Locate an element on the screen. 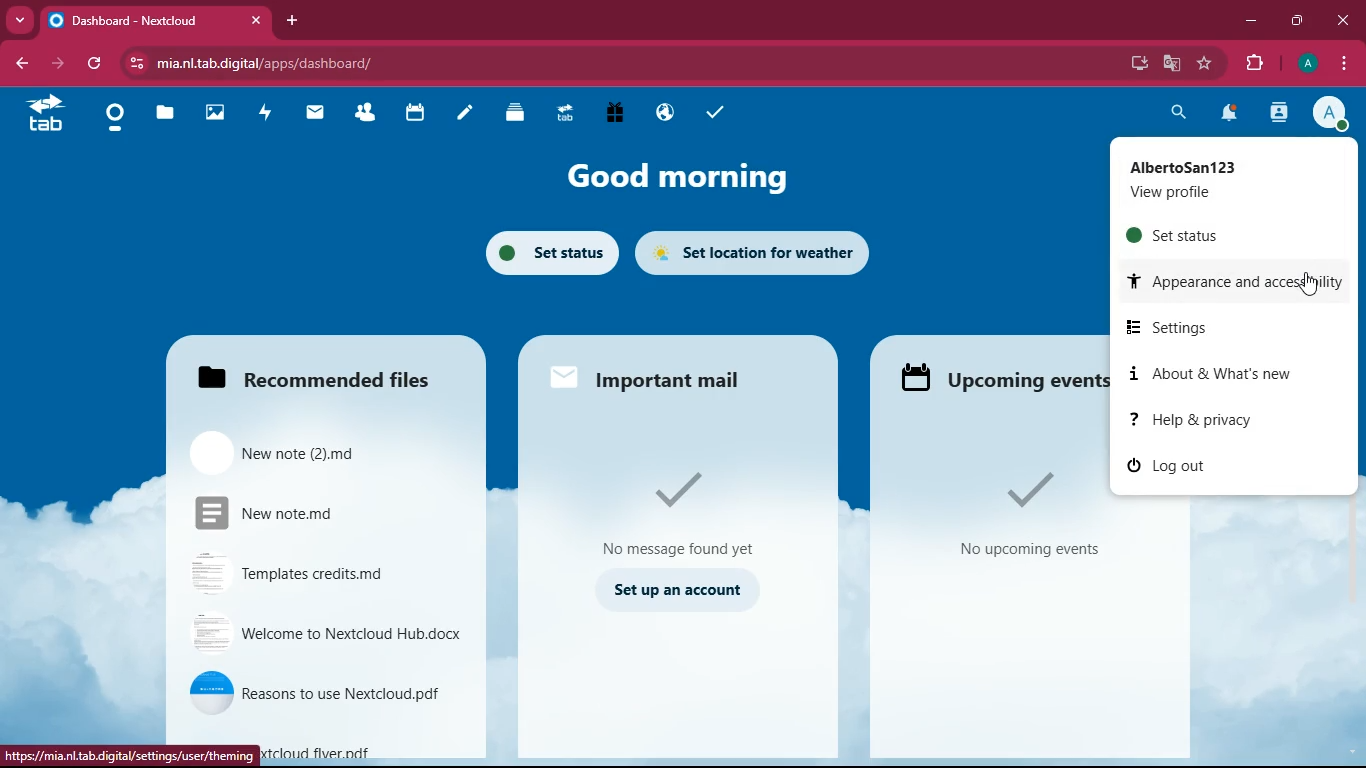 The width and height of the screenshot is (1366, 768). mail is located at coordinates (651, 376).